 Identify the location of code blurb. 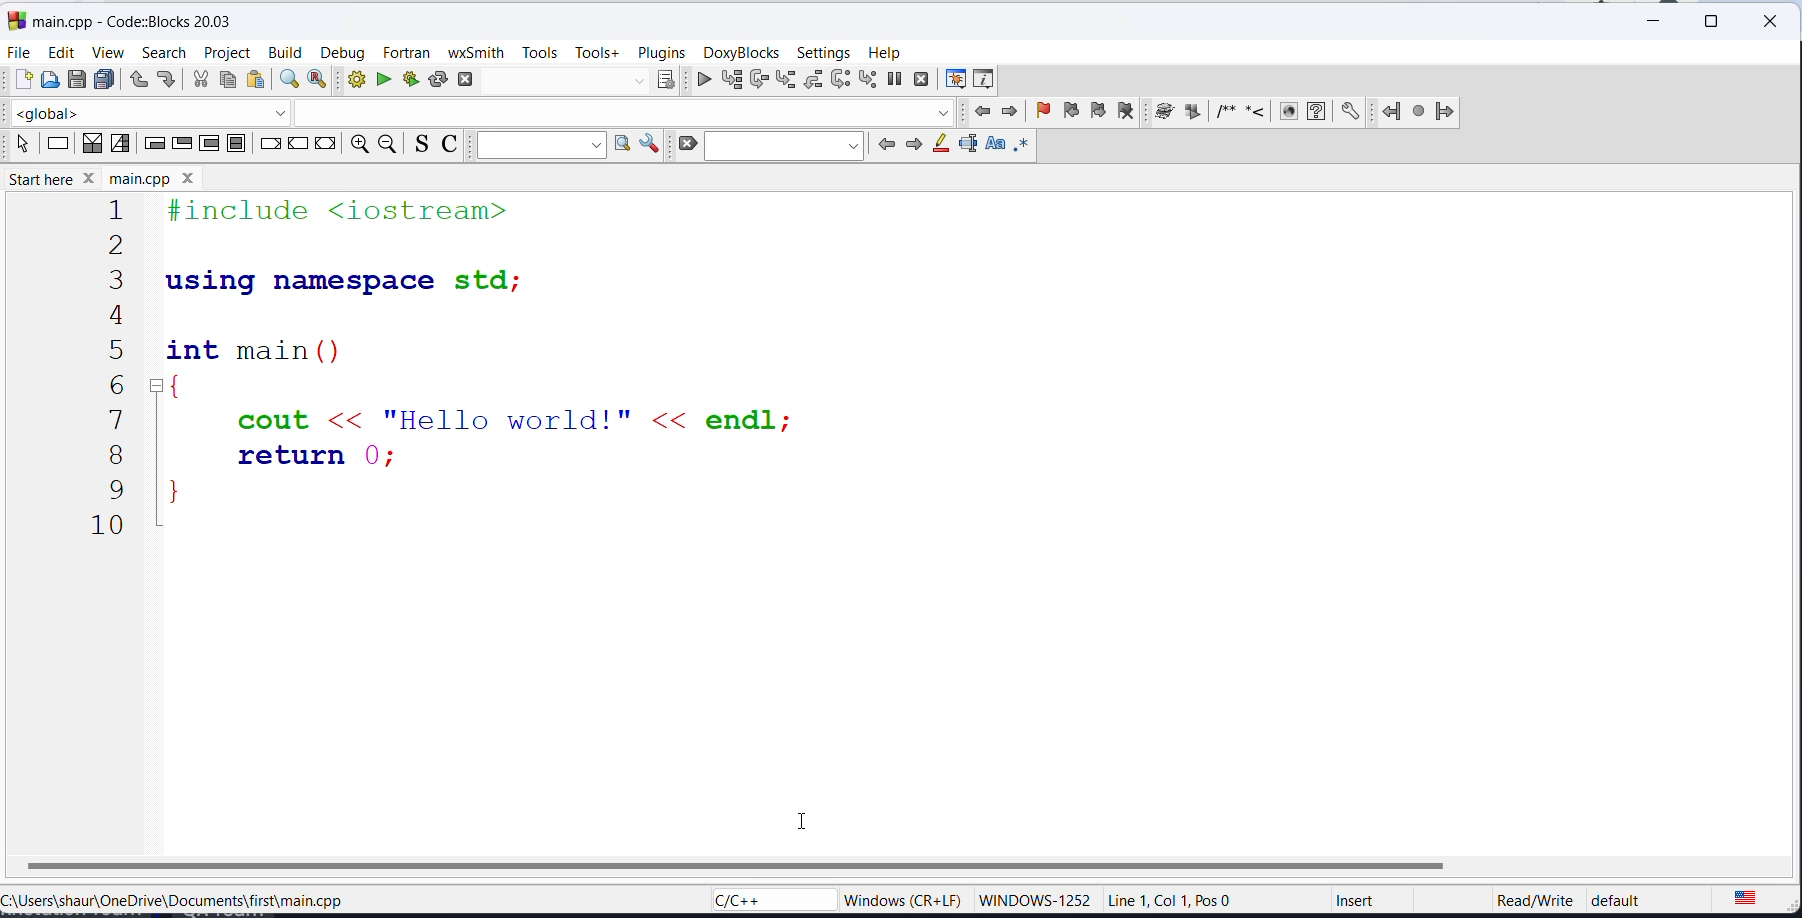
(527, 367).